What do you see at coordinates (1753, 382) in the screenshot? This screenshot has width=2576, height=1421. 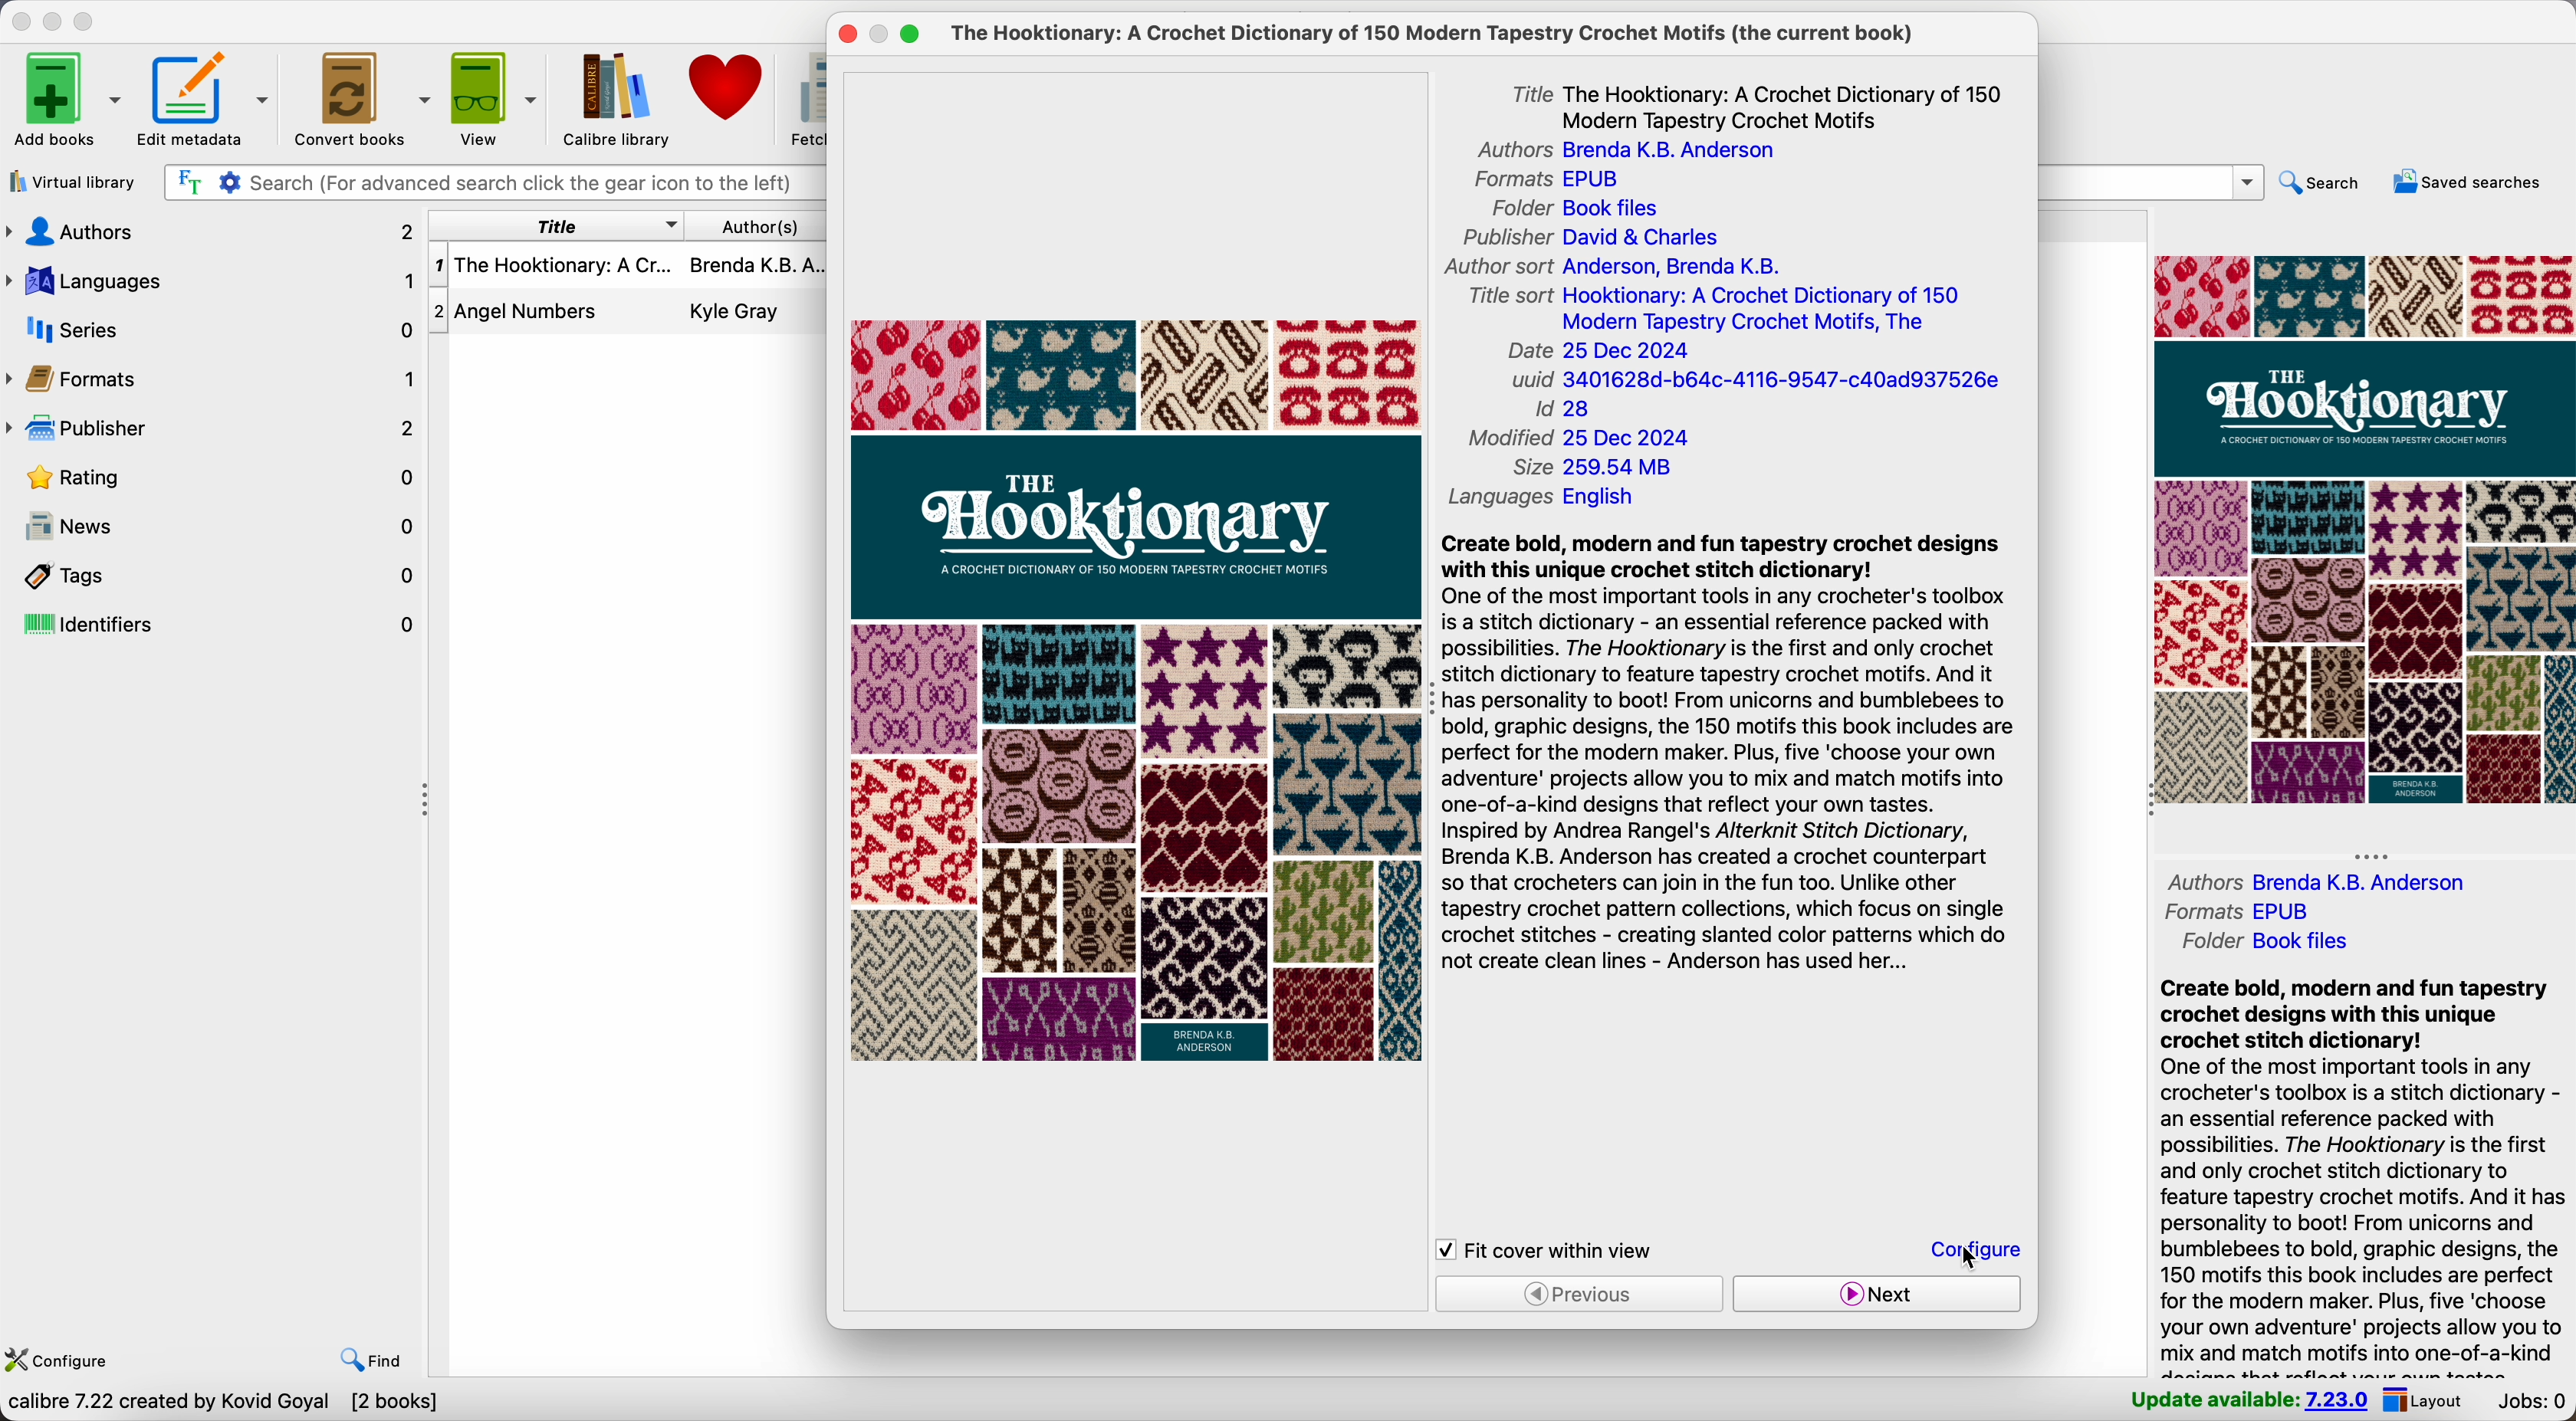 I see `uuid` at bounding box center [1753, 382].